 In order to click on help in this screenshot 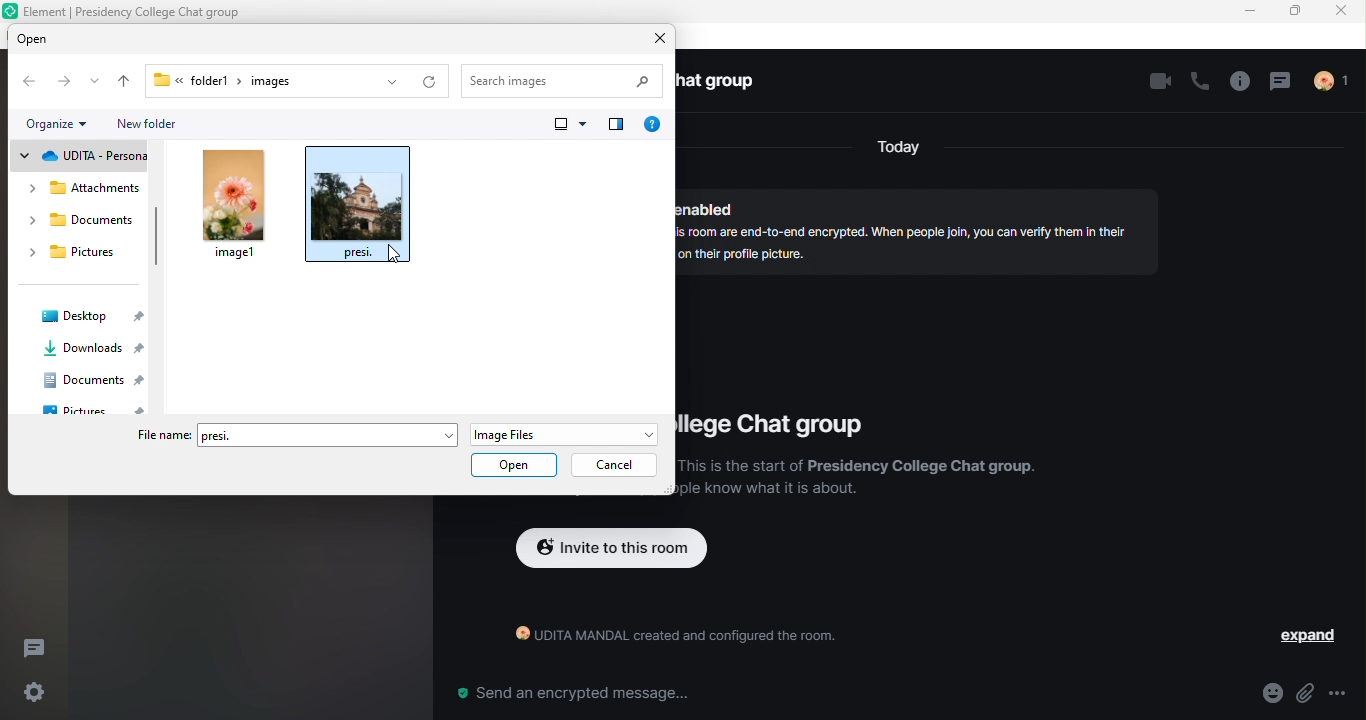, I will do `click(656, 125)`.